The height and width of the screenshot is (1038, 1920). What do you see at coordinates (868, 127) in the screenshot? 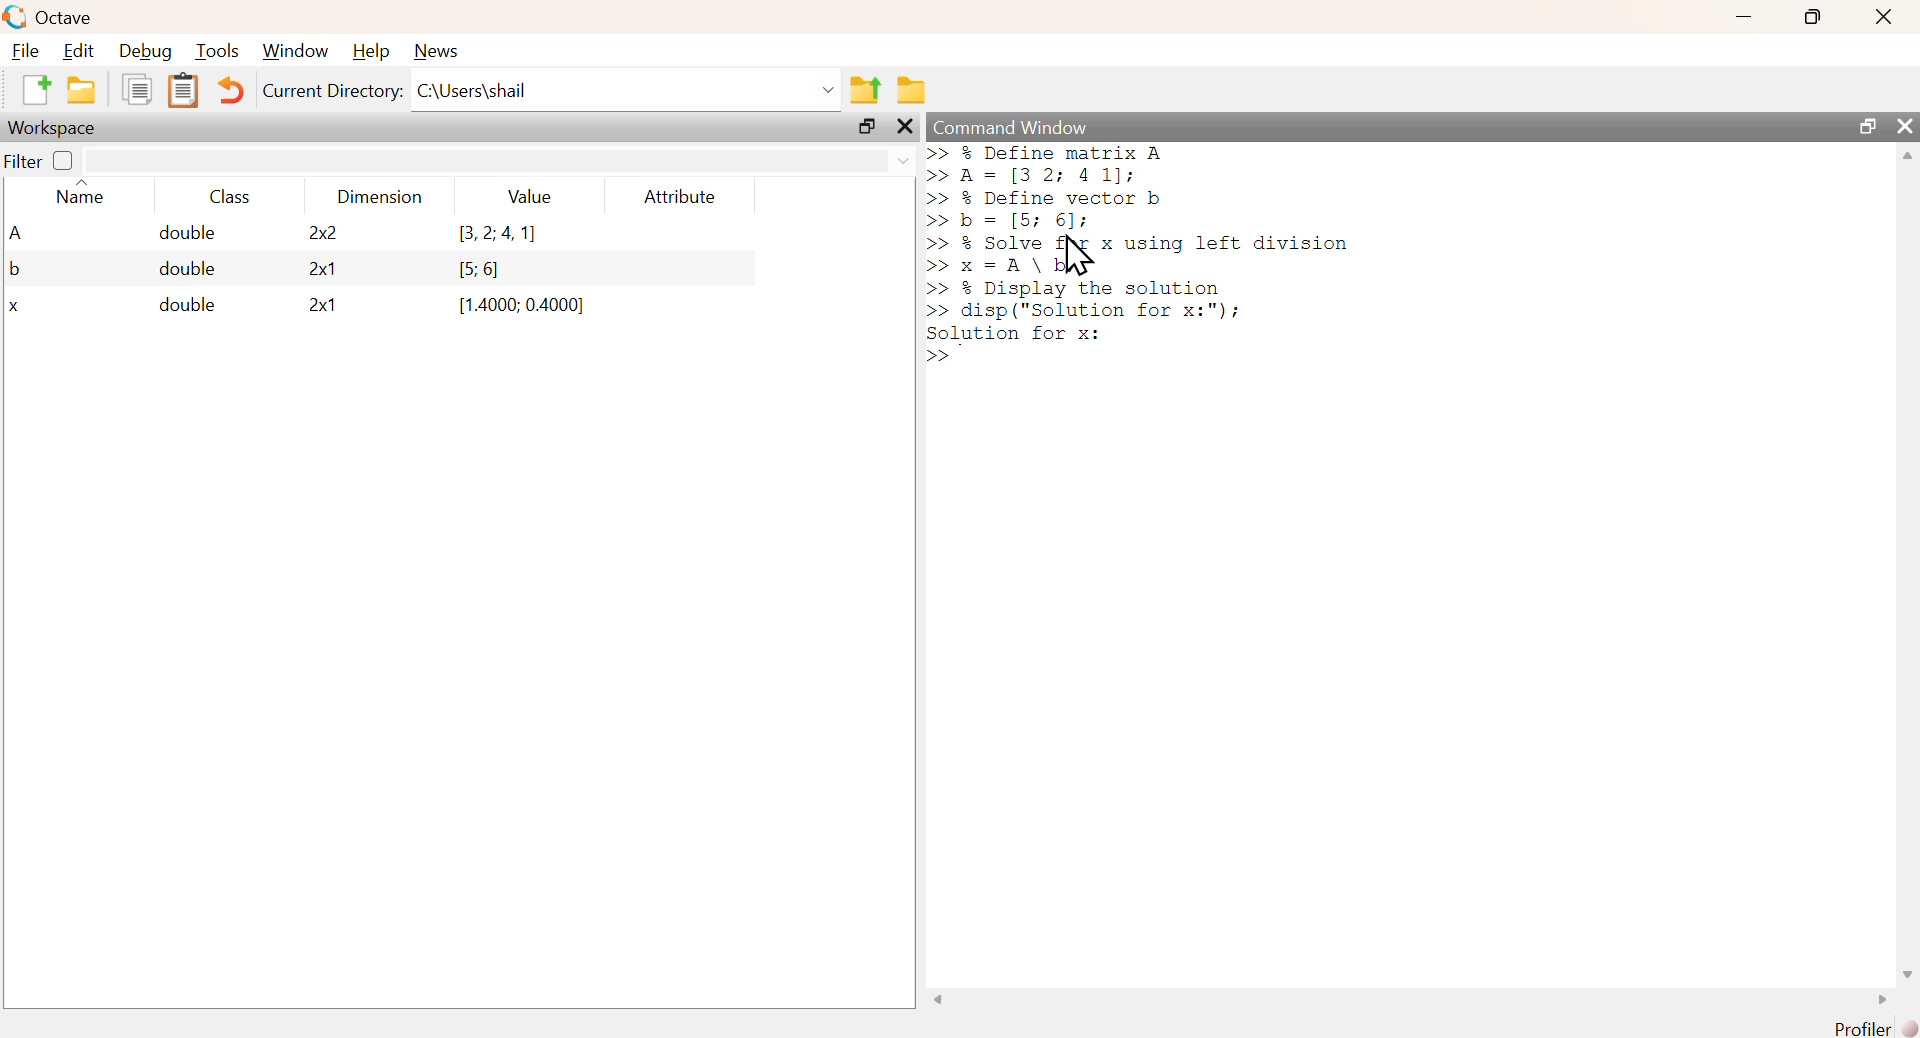
I see `maximize` at bounding box center [868, 127].